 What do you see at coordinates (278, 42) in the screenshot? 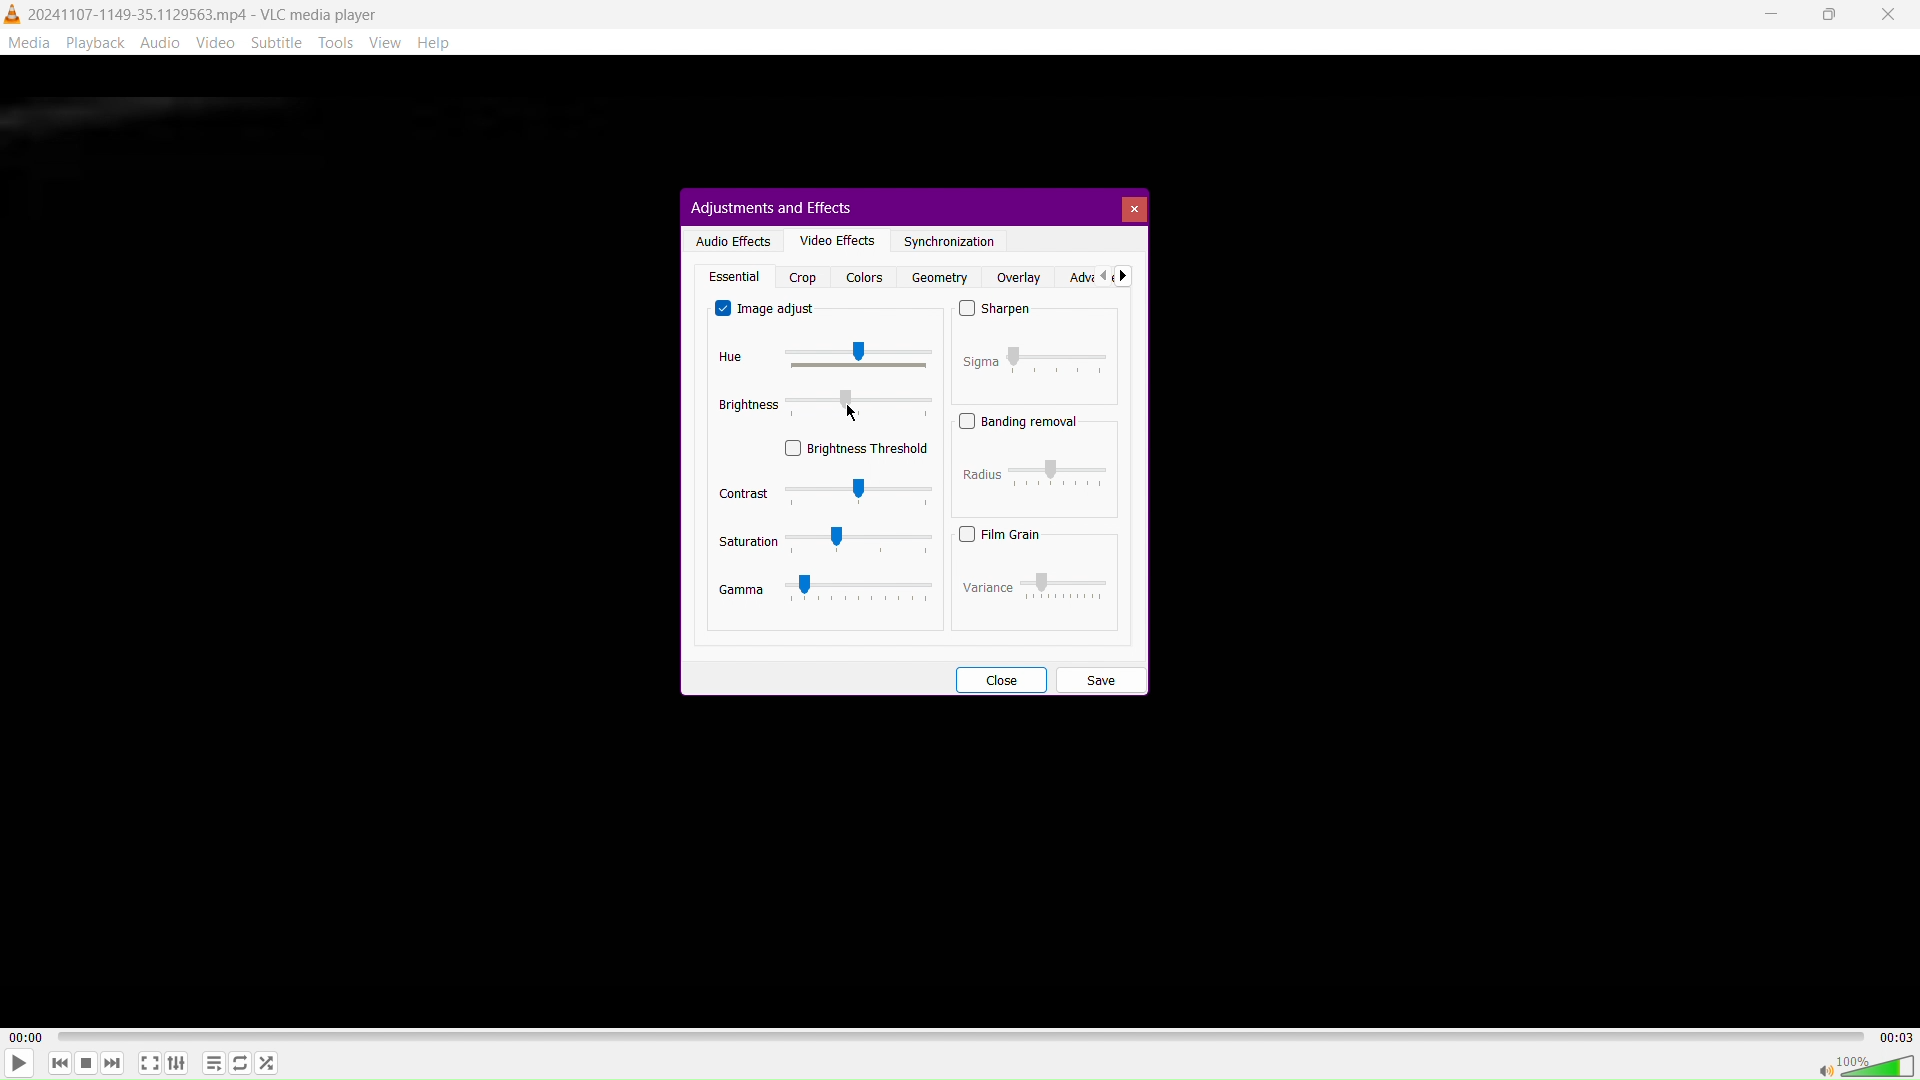
I see `Subtitle` at bounding box center [278, 42].